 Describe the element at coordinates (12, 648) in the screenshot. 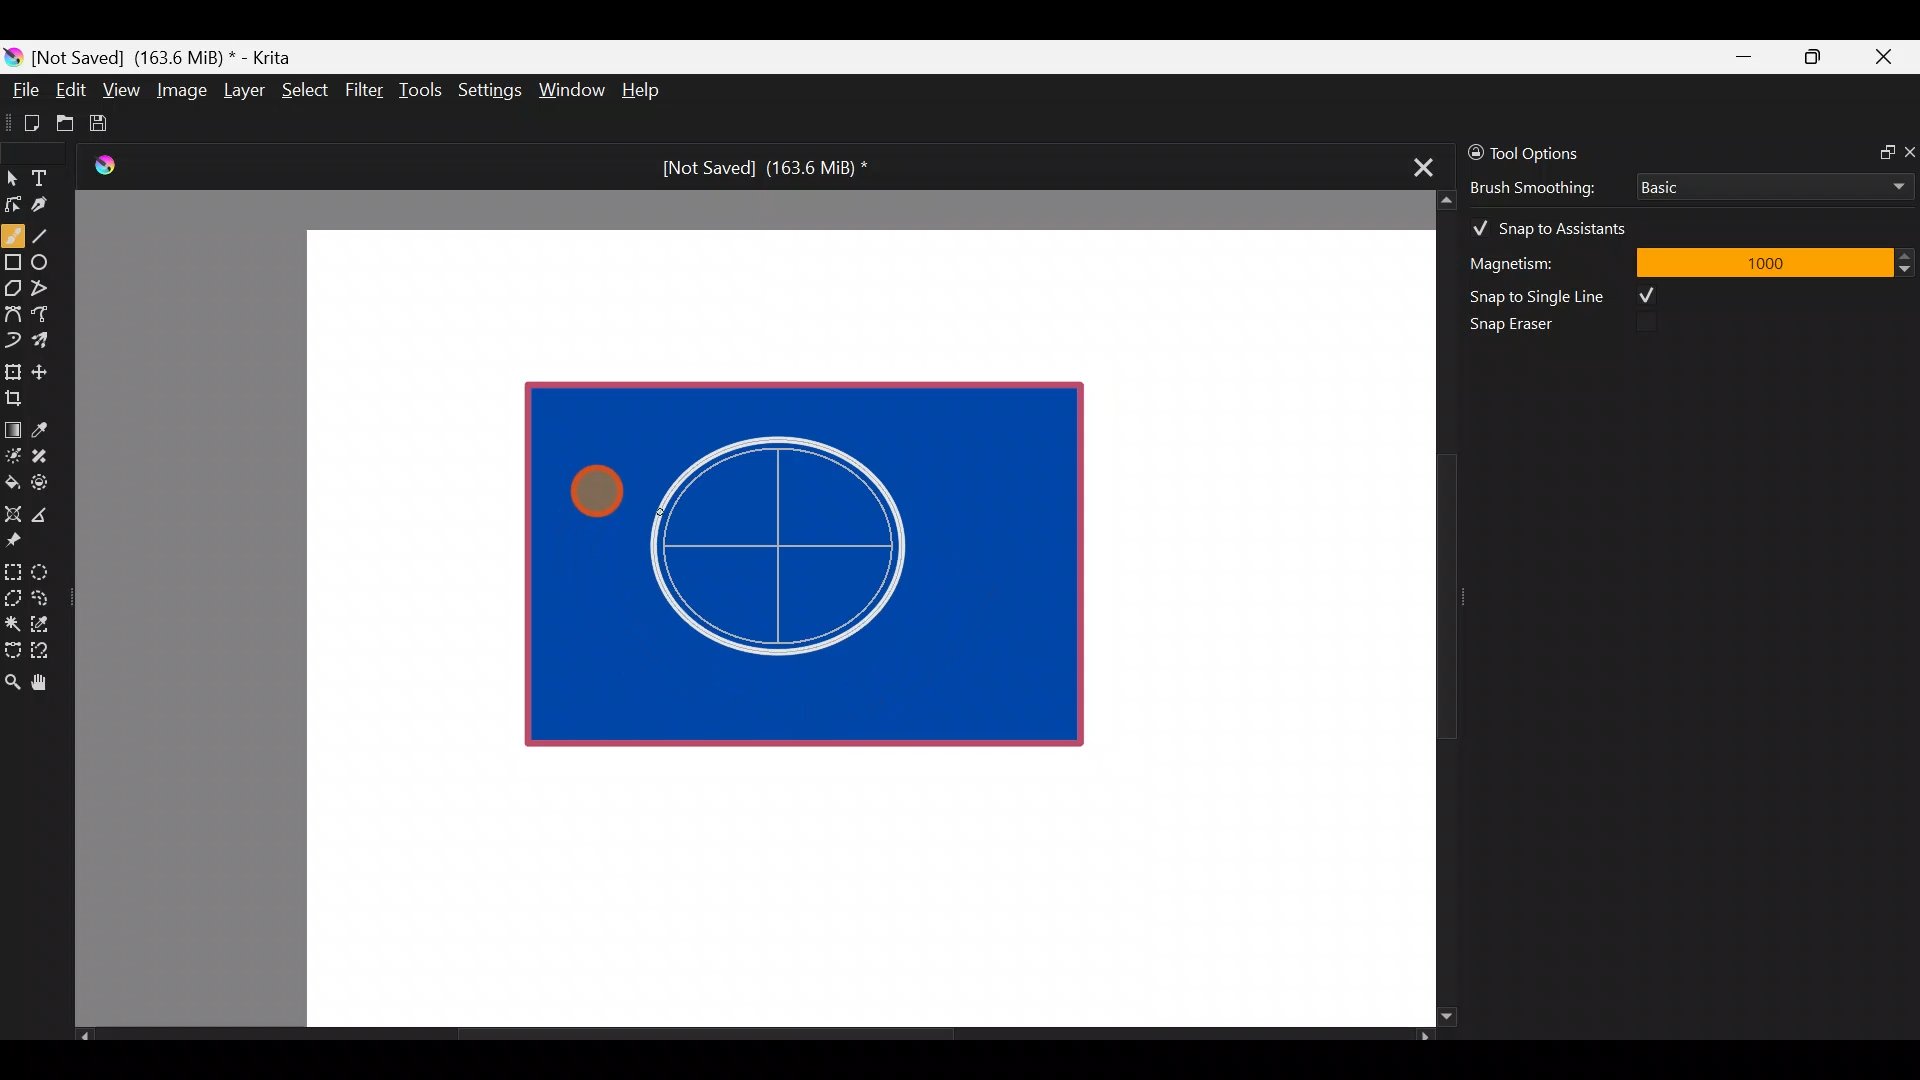

I see `Bezier curve selection tool` at that location.